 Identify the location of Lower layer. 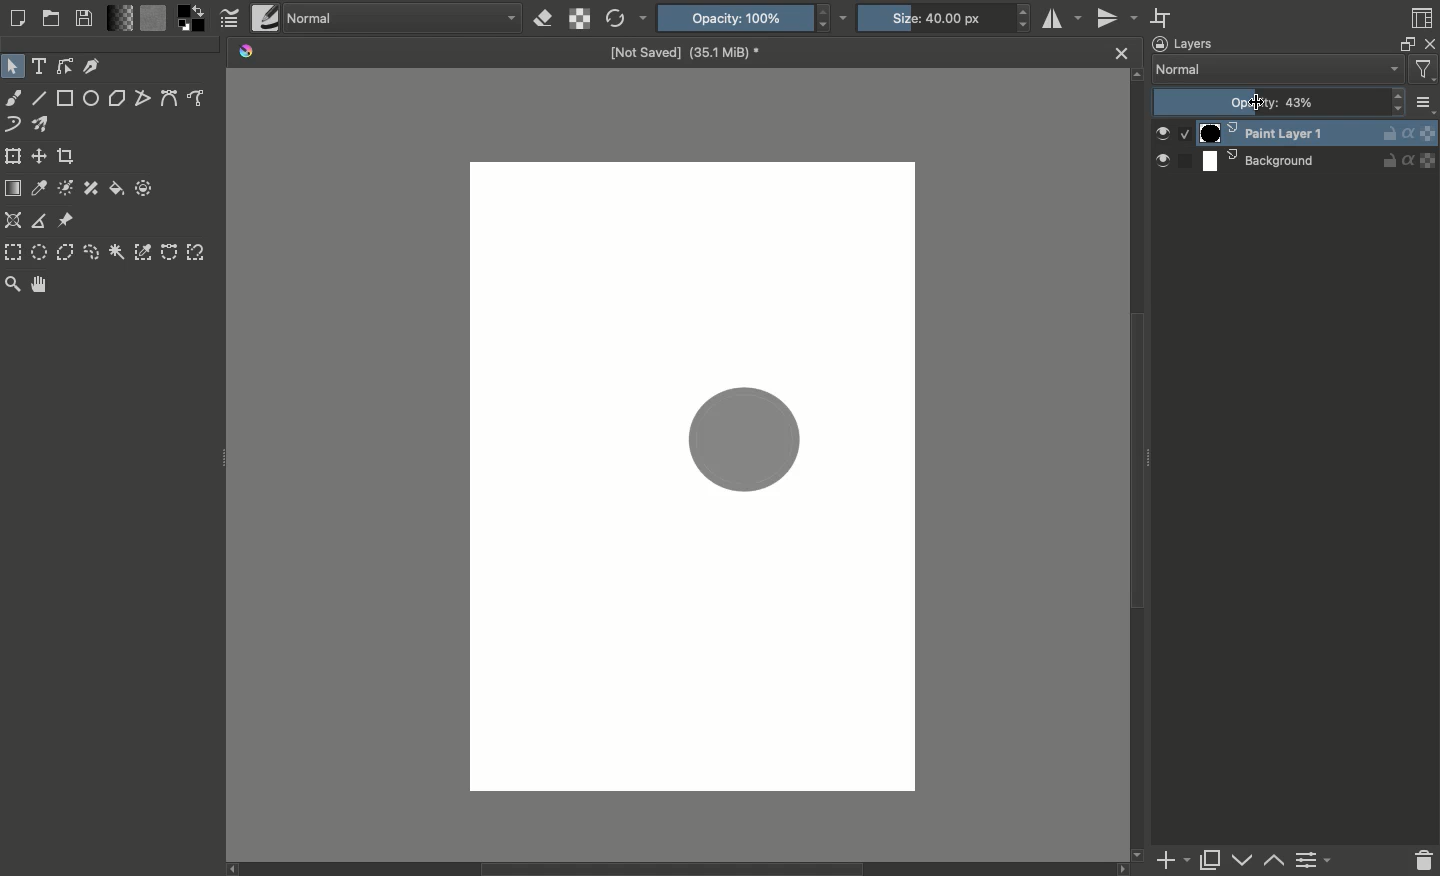
(1243, 862).